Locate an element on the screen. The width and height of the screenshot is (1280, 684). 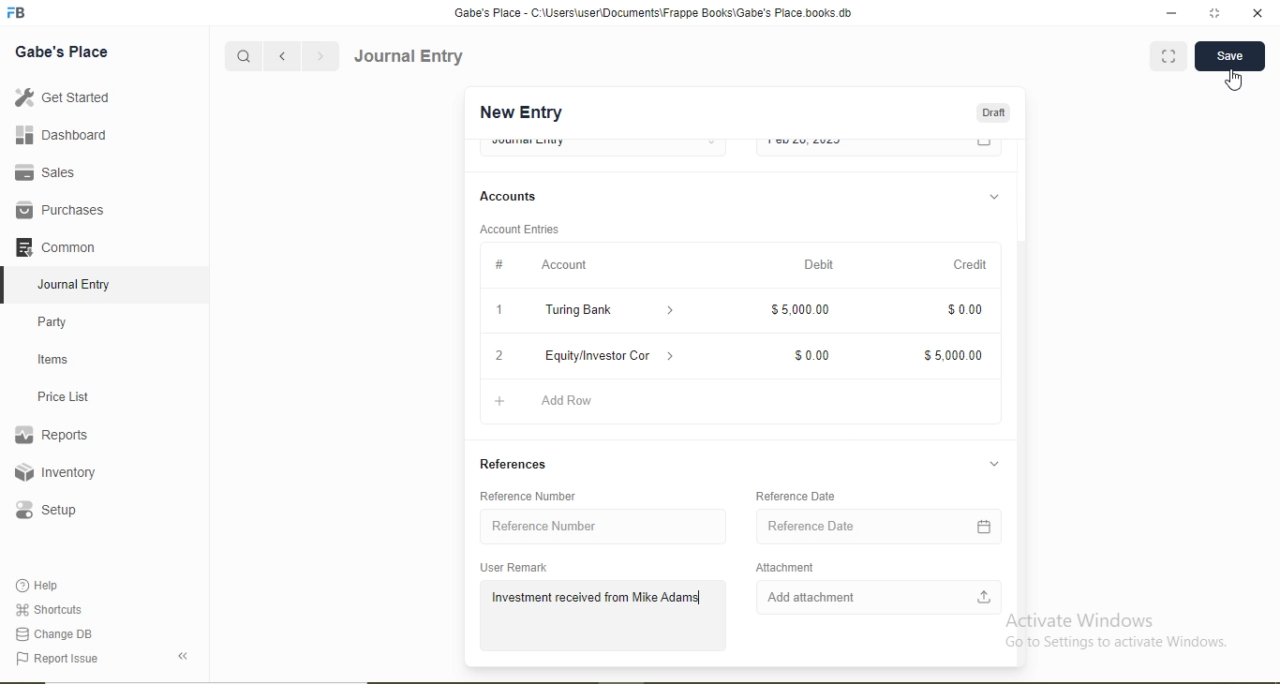
2 is located at coordinates (498, 358).